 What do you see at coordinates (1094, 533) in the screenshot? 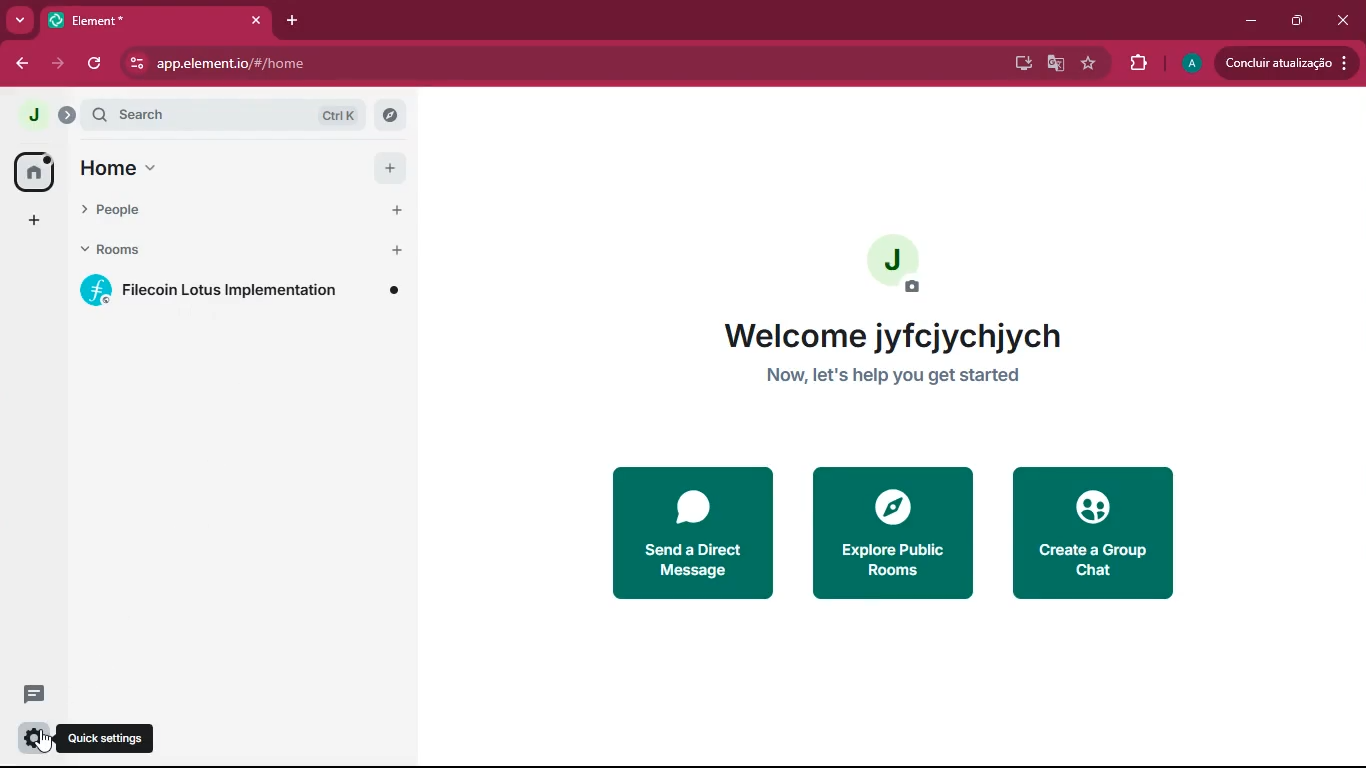
I see `create` at bounding box center [1094, 533].